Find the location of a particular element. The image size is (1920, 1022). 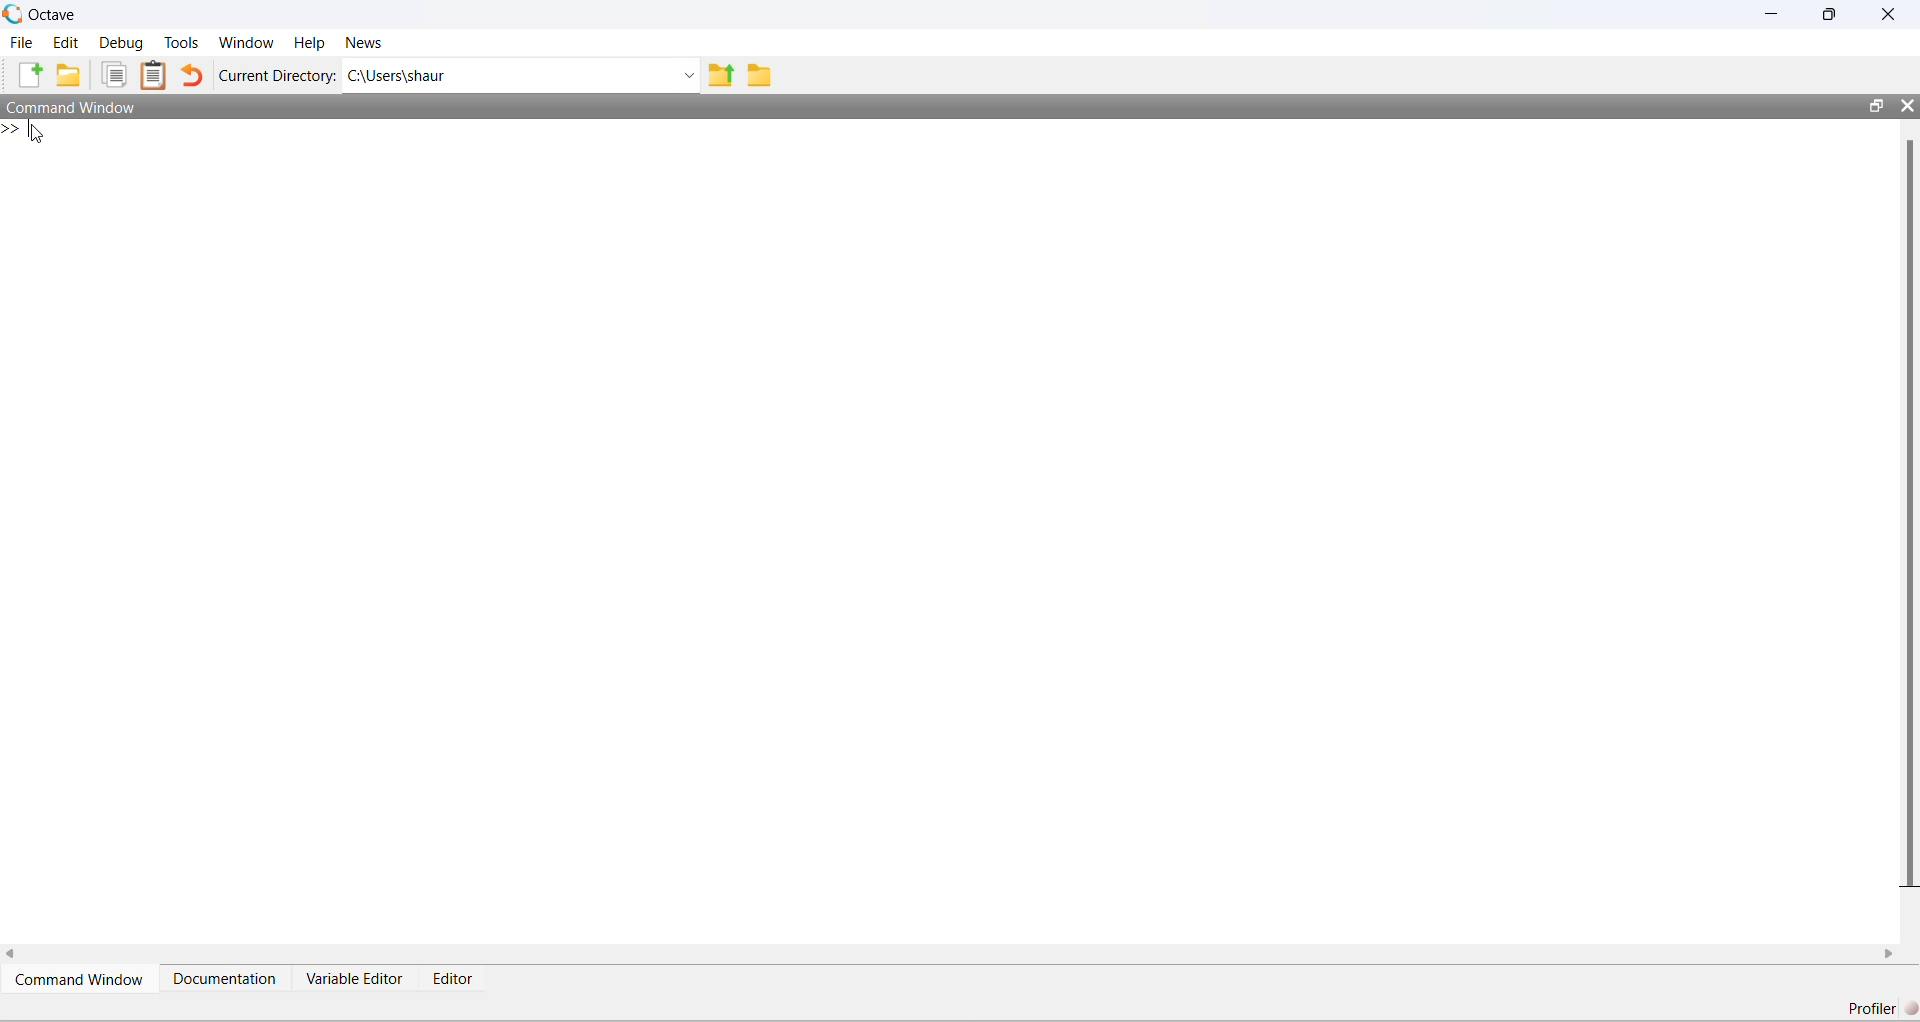

New script is located at coordinates (27, 75).